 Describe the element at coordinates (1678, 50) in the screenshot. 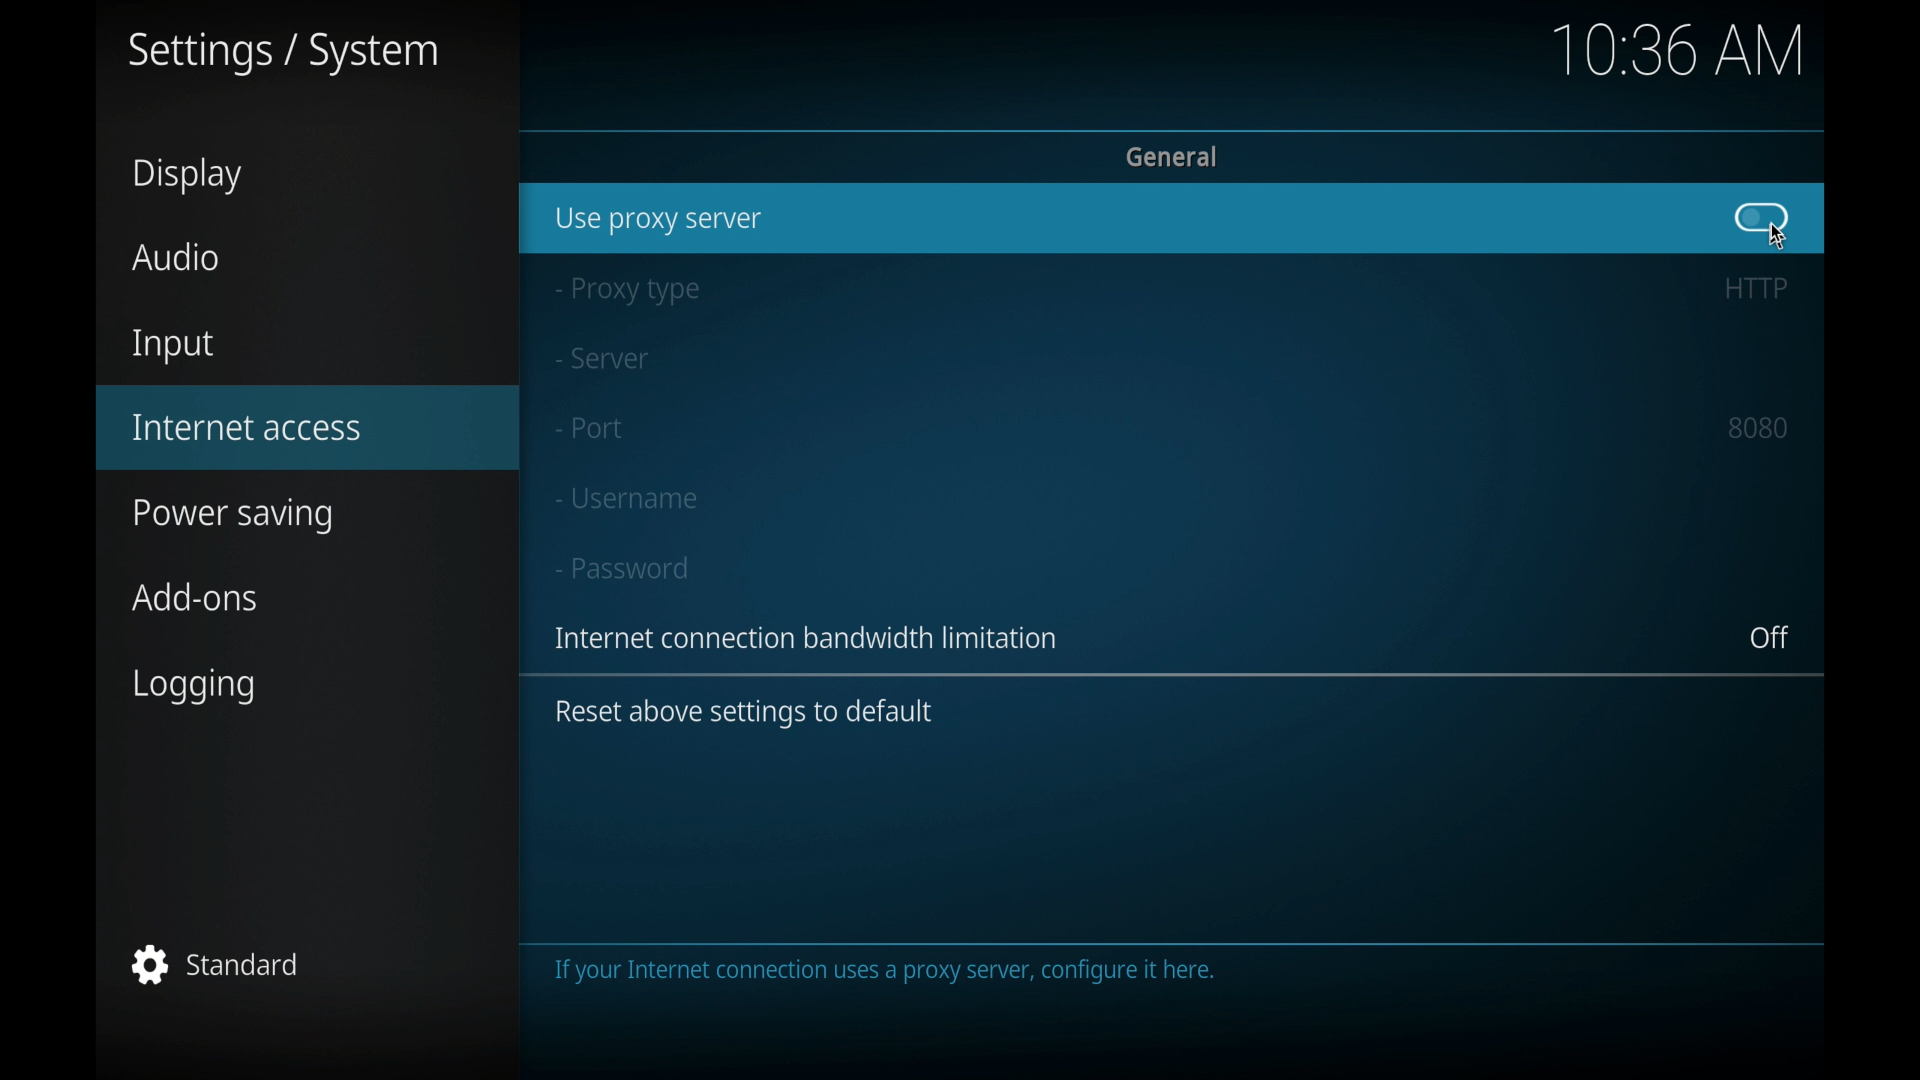

I see `10.36 am` at that location.